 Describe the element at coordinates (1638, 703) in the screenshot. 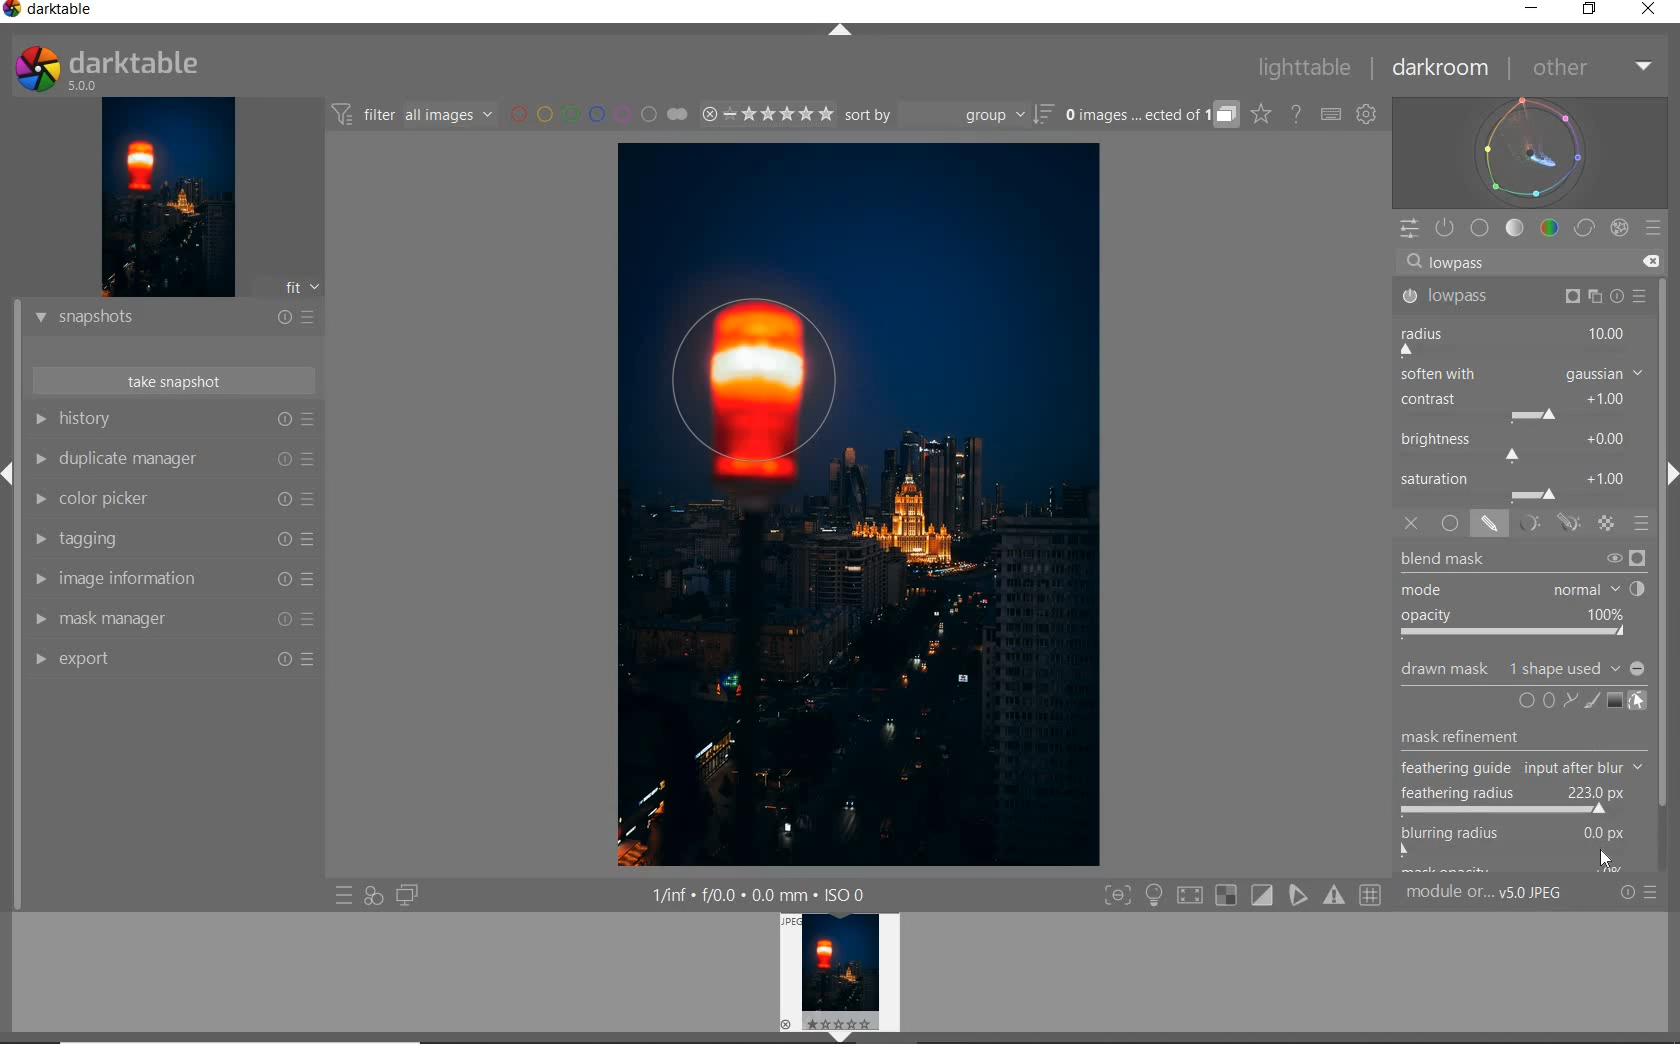

I see `SHOW & EDIT MASK ELEMENTS` at that location.